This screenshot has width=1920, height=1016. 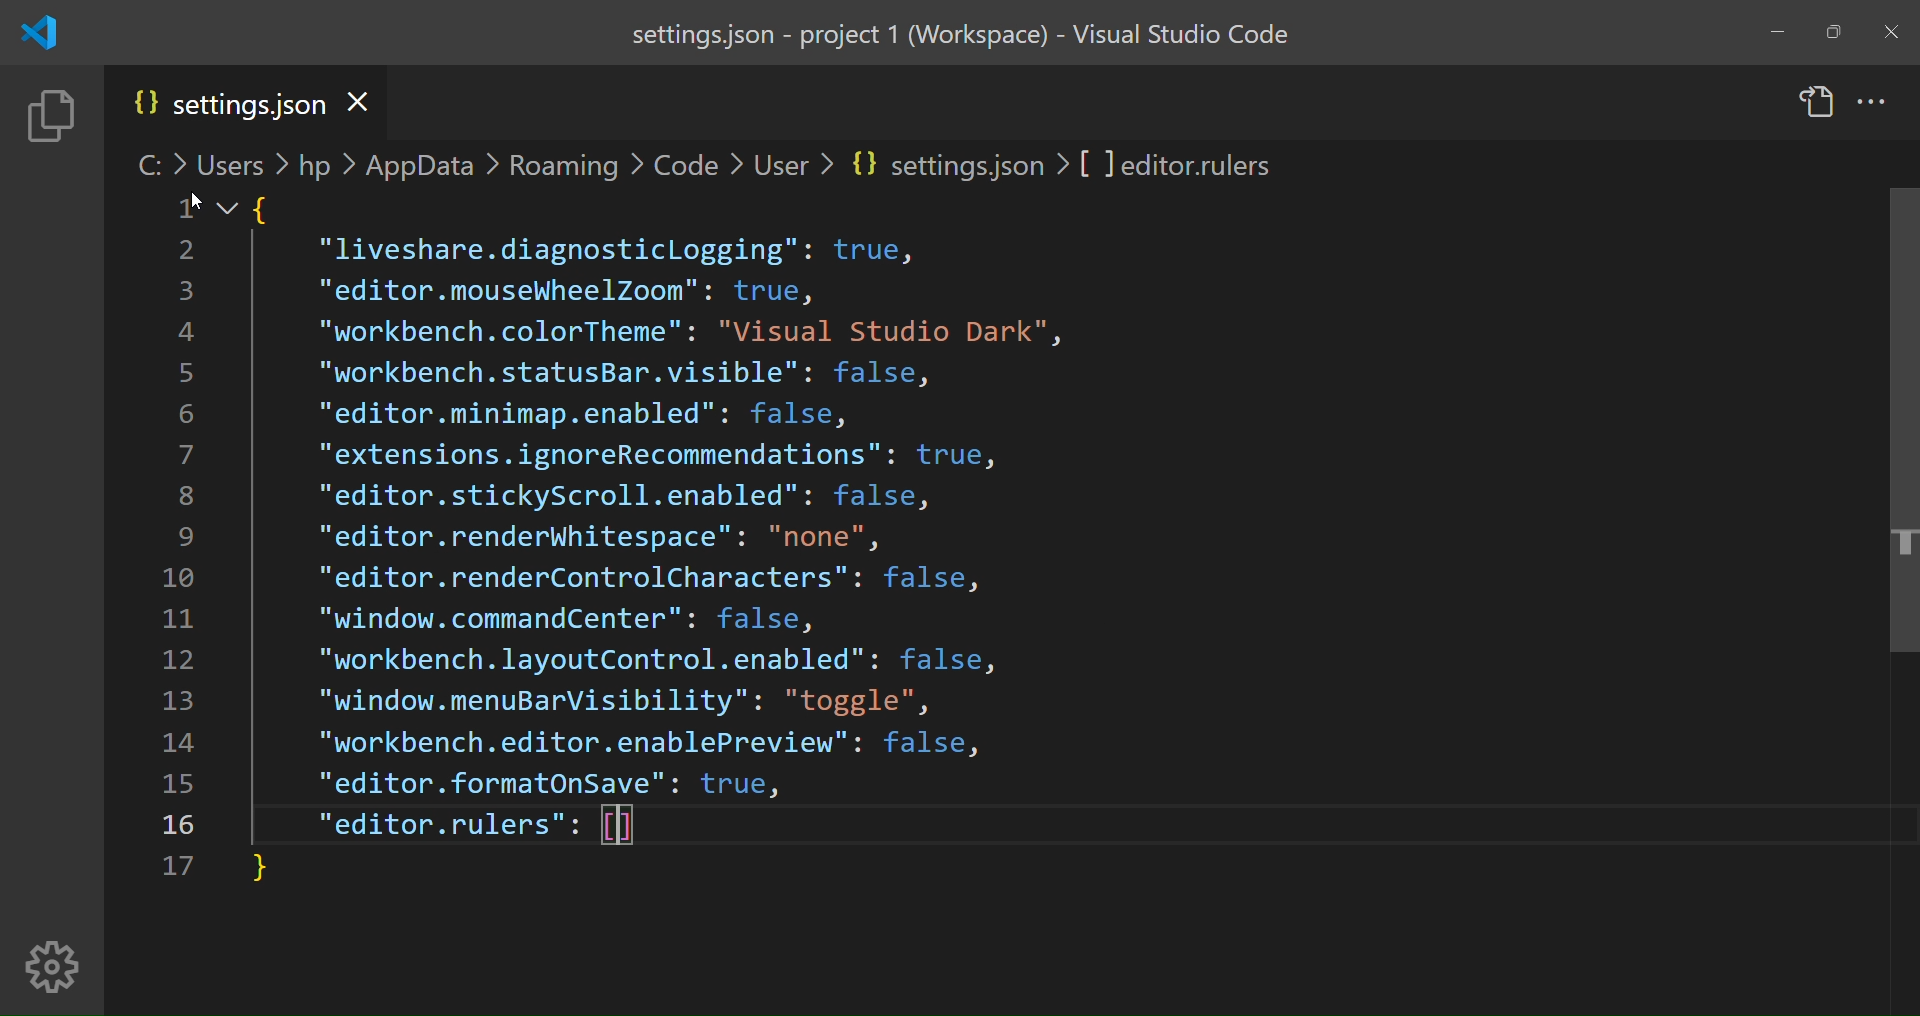 What do you see at coordinates (1889, 438) in the screenshot?
I see `scroll bar` at bounding box center [1889, 438].